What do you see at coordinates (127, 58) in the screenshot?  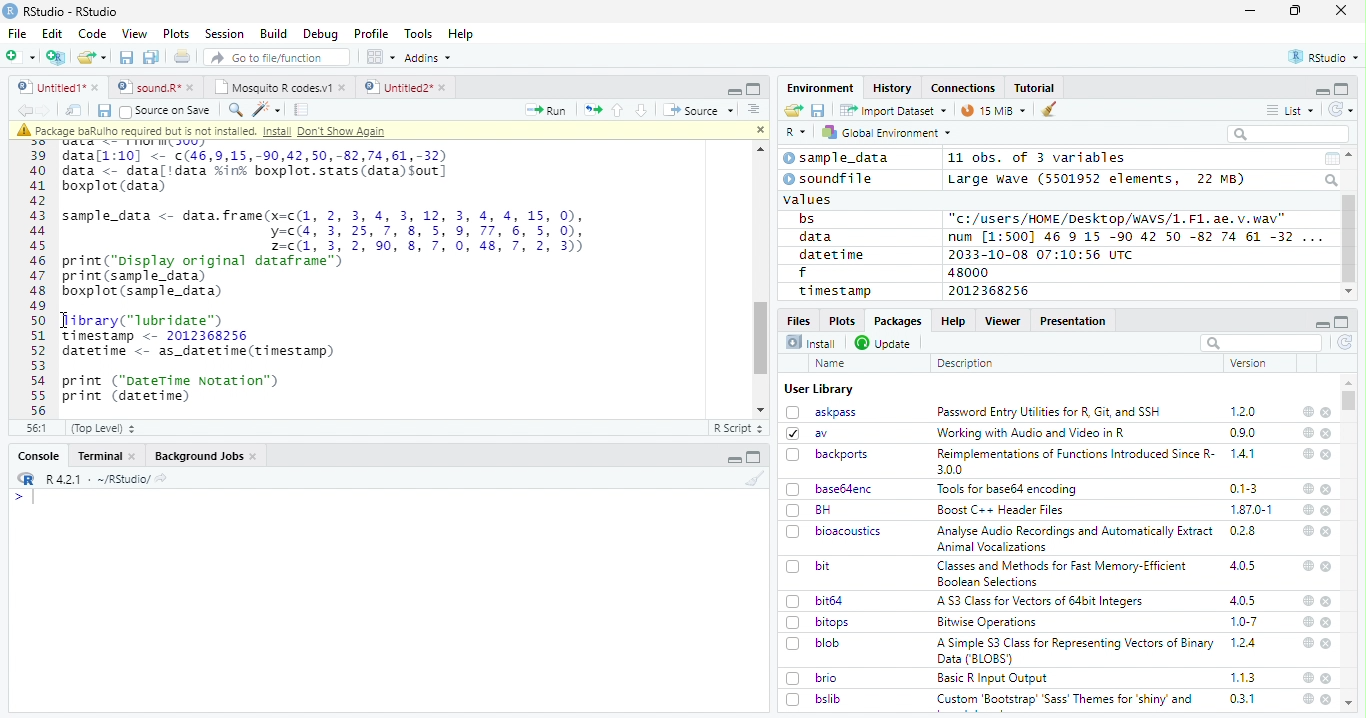 I see `Save the current document` at bounding box center [127, 58].